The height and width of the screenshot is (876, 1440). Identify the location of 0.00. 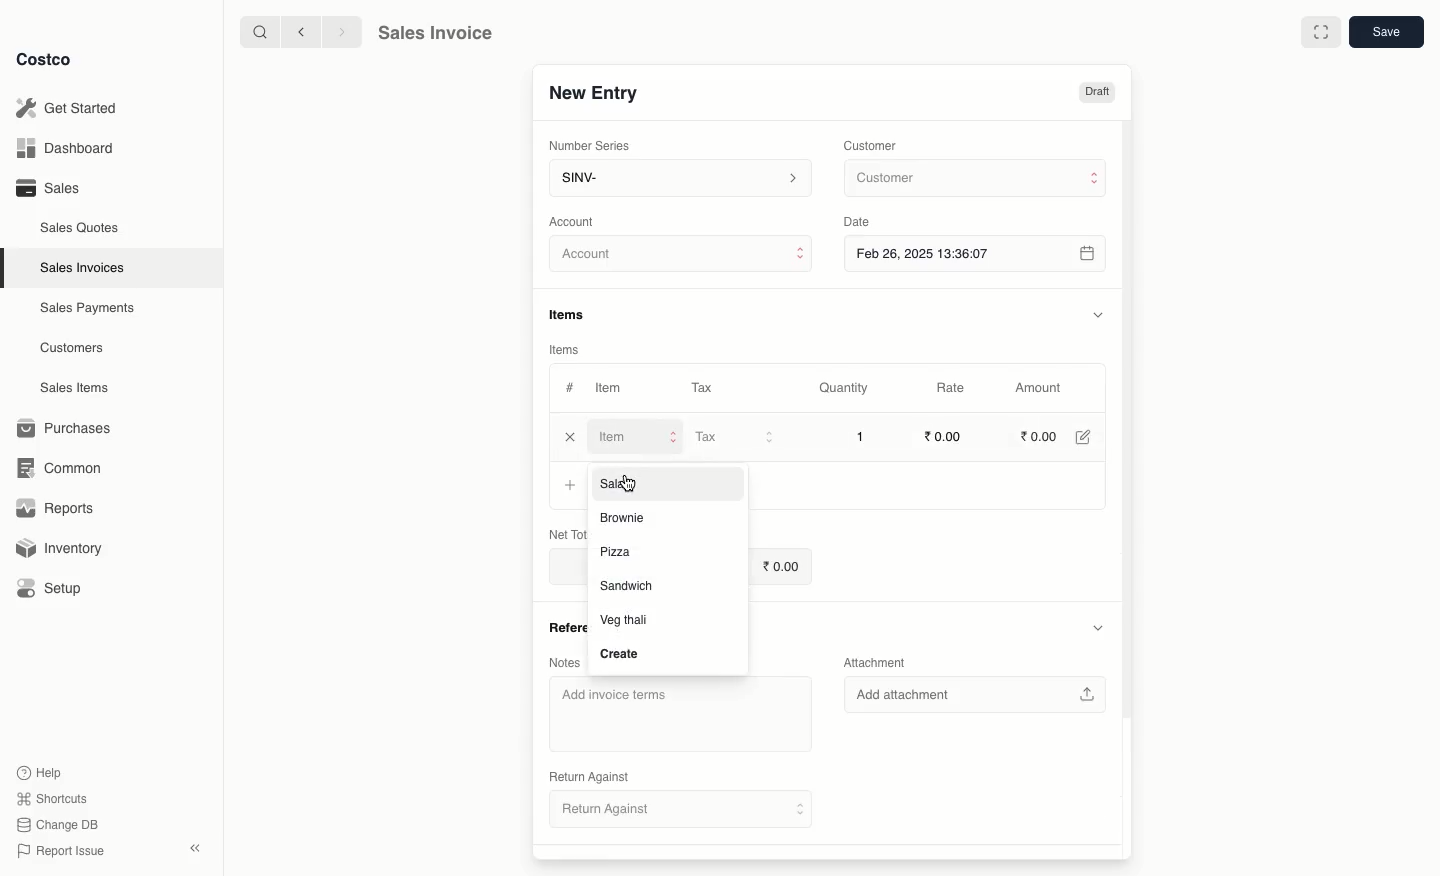
(1039, 435).